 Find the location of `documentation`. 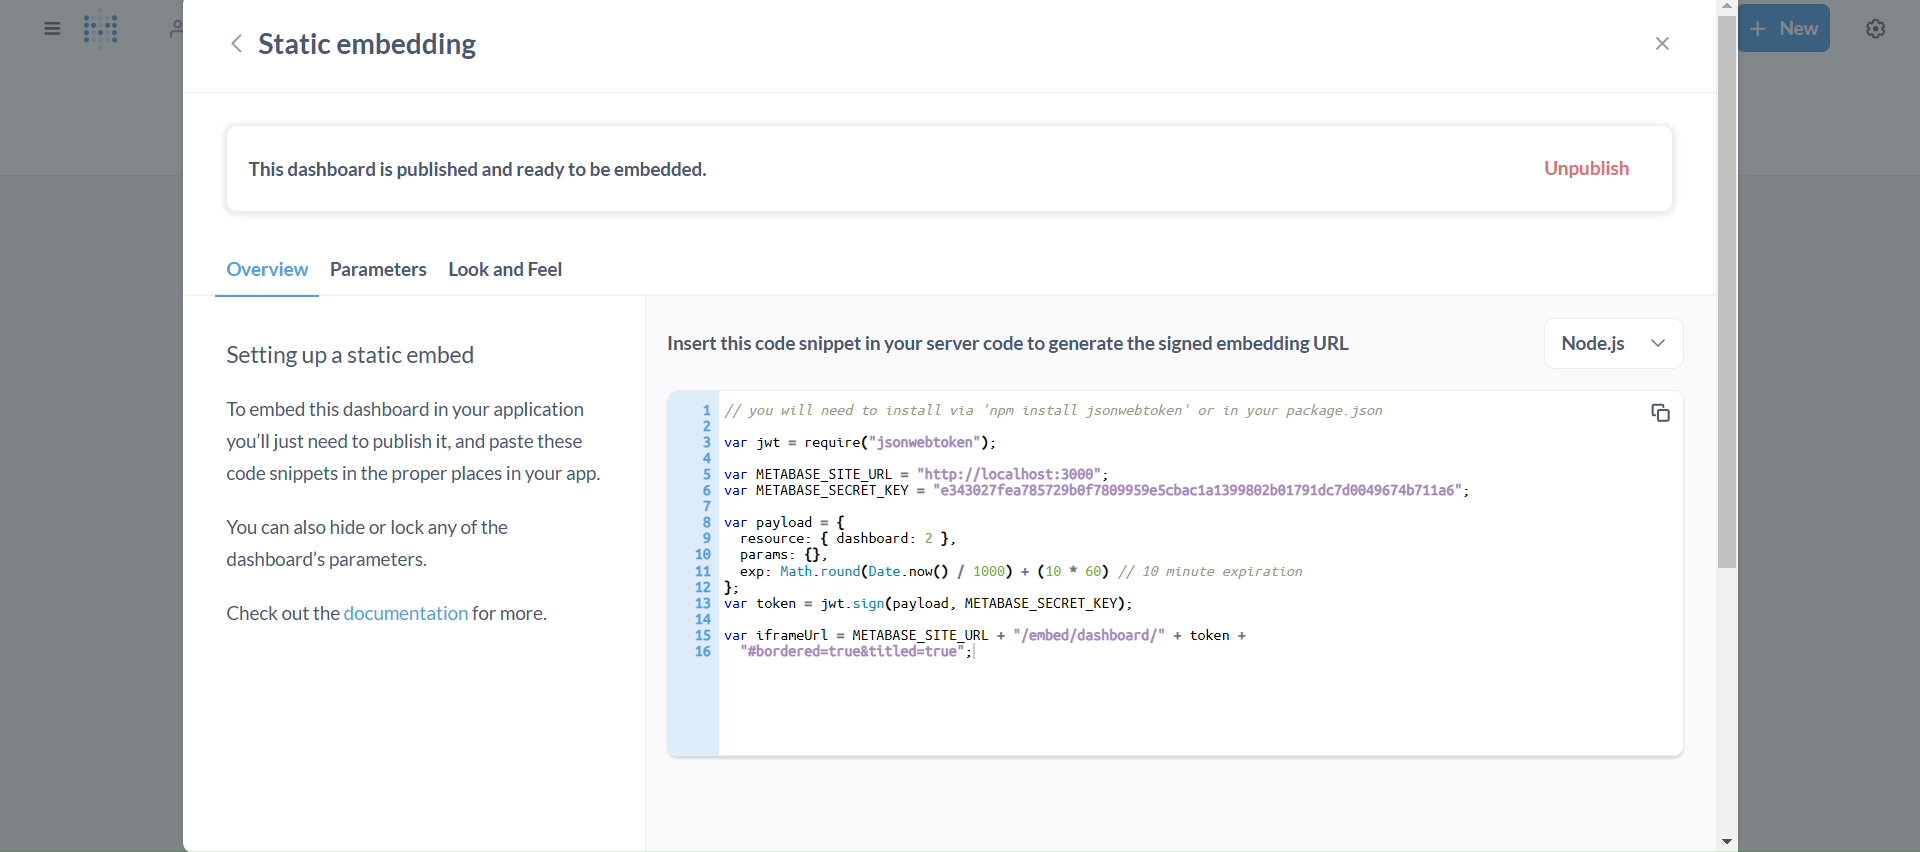

documentation is located at coordinates (392, 616).